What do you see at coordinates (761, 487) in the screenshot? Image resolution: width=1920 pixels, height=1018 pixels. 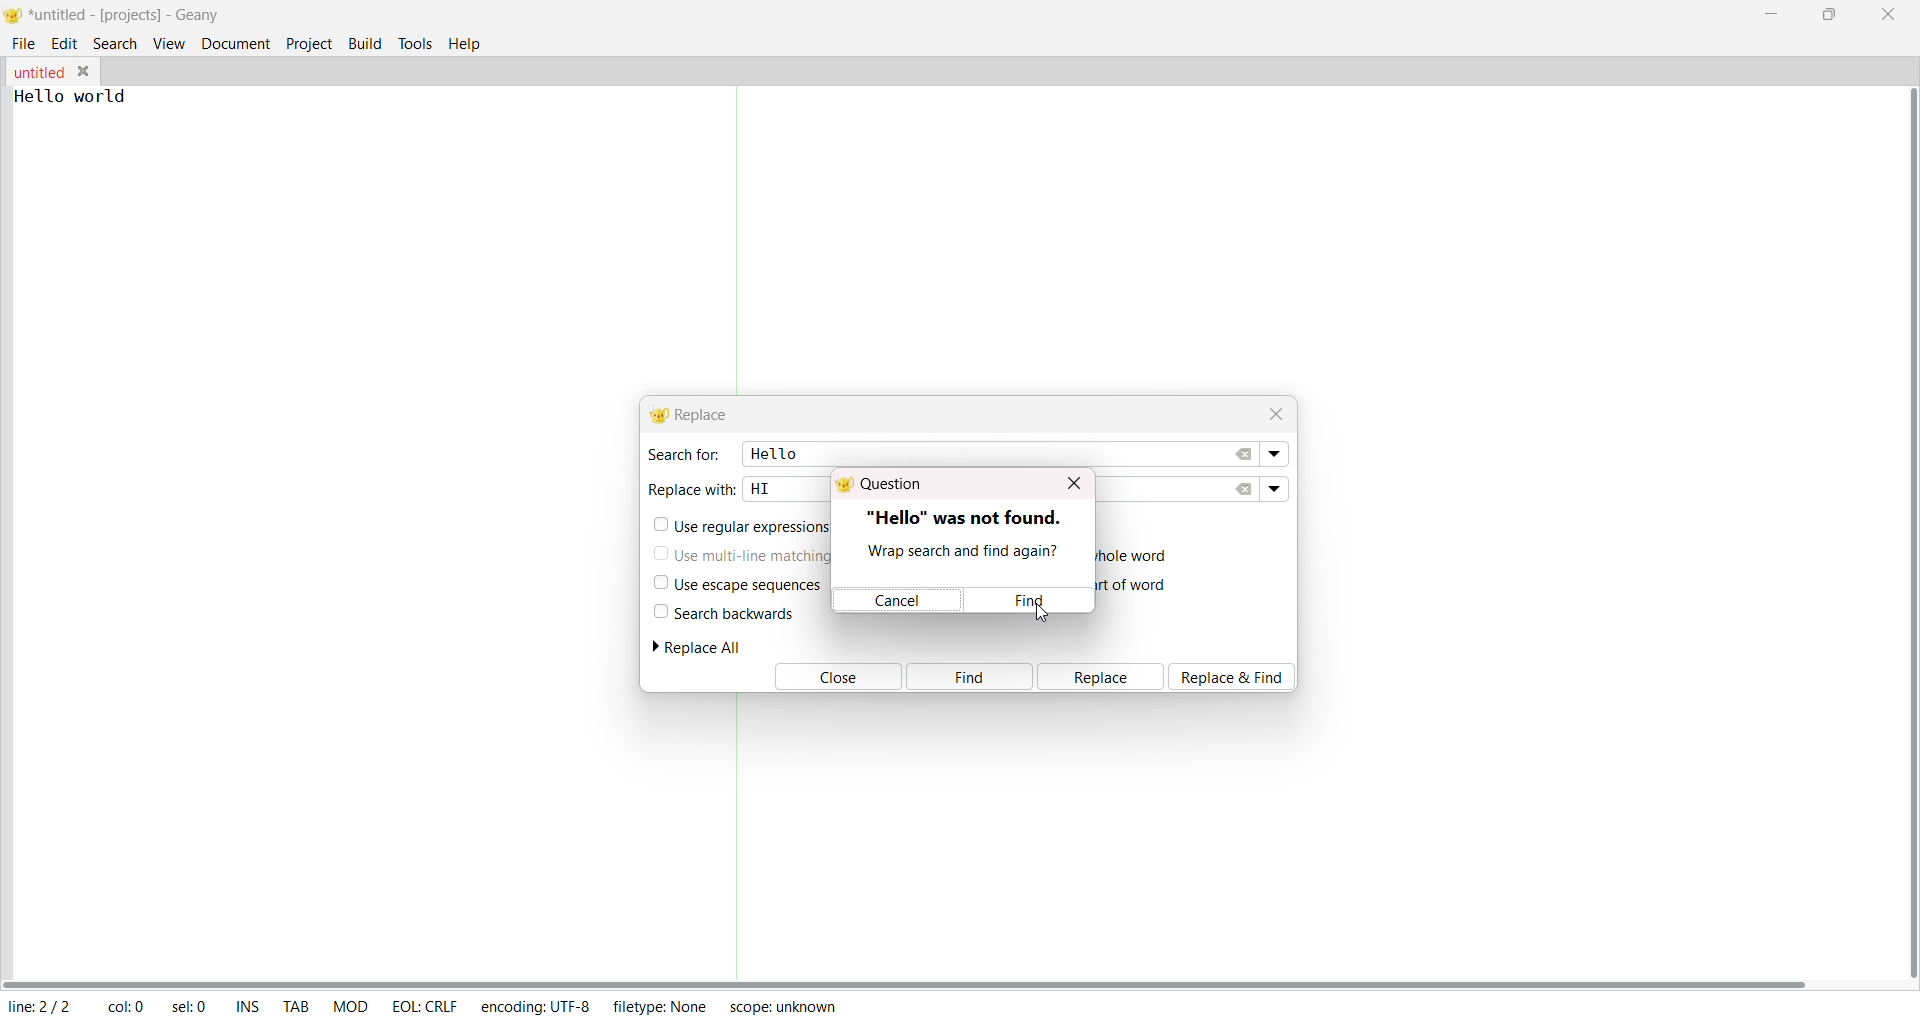 I see `HI` at bounding box center [761, 487].